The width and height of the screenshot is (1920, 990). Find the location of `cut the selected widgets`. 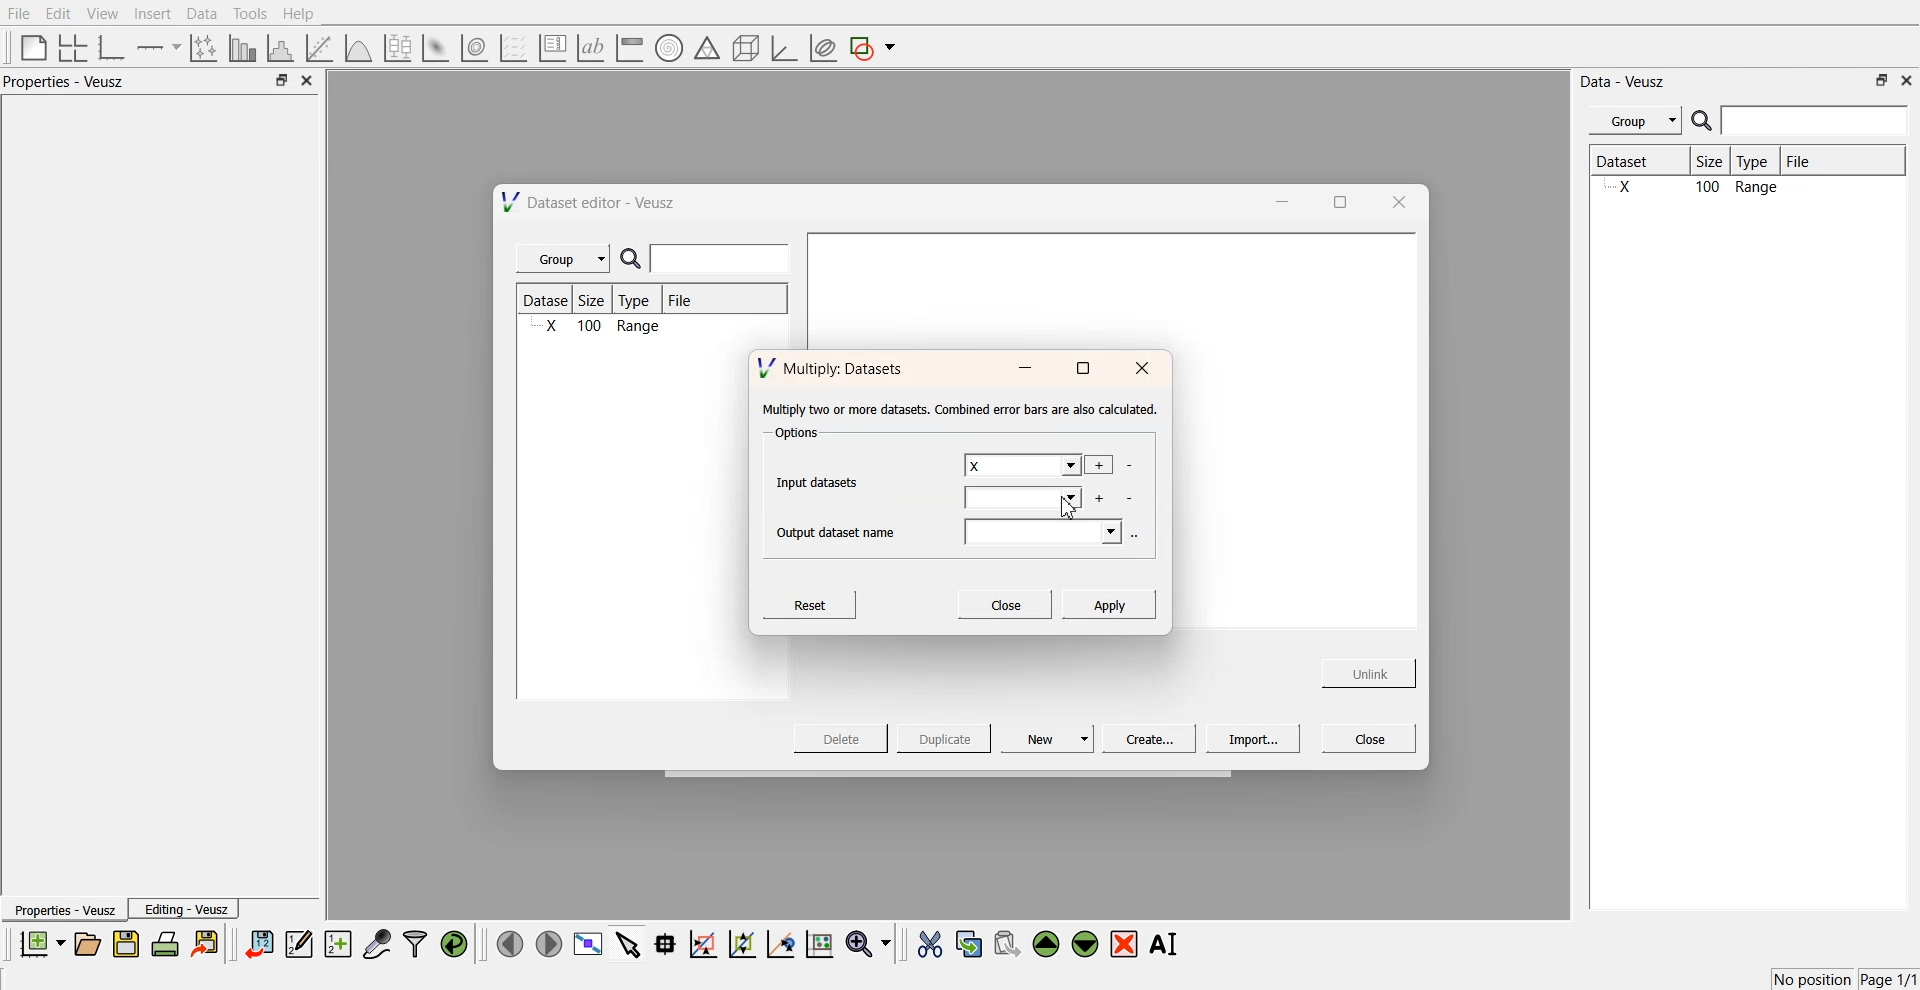

cut the selected widgets is located at coordinates (928, 945).